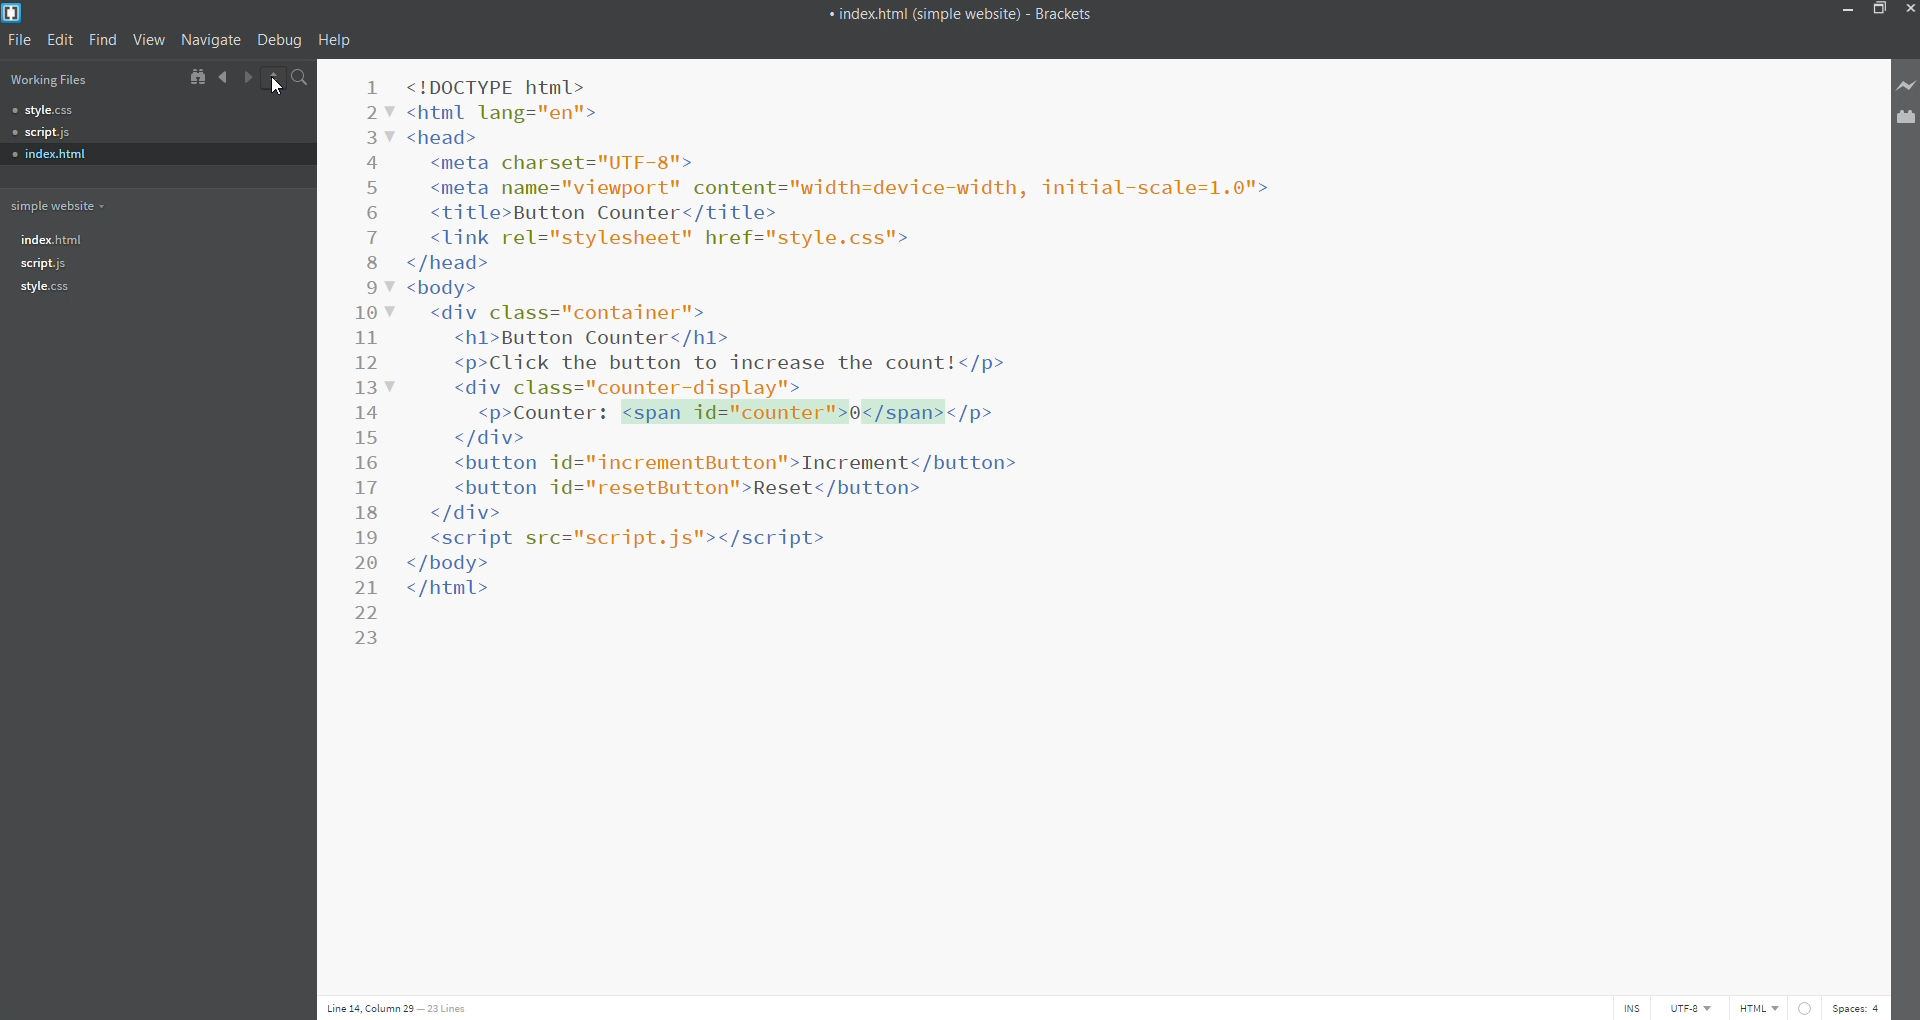 This screenshot has width=1920, height=1020. What do you see at coordinates (128, 108) in the screenshot?
I see `style.css` at bounding box center [128, 108].